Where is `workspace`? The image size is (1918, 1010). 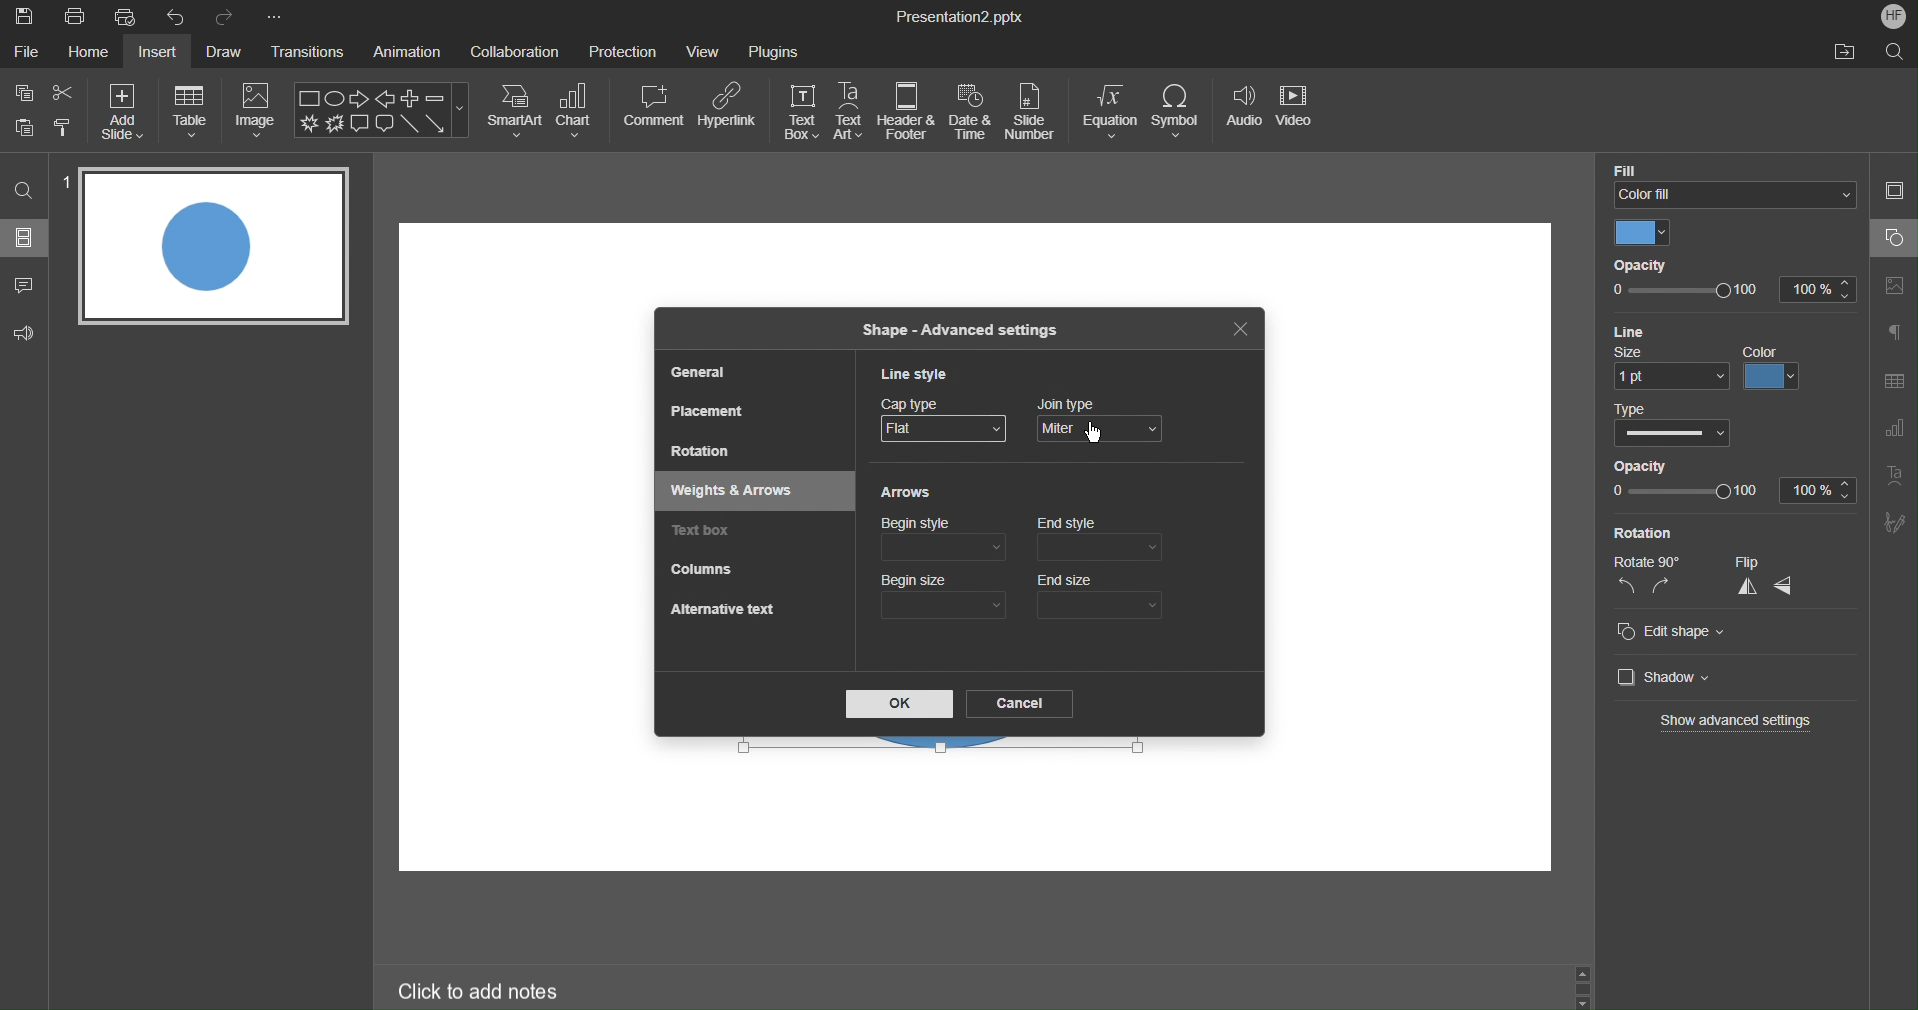
workspace is located at coordinates (520, 547).